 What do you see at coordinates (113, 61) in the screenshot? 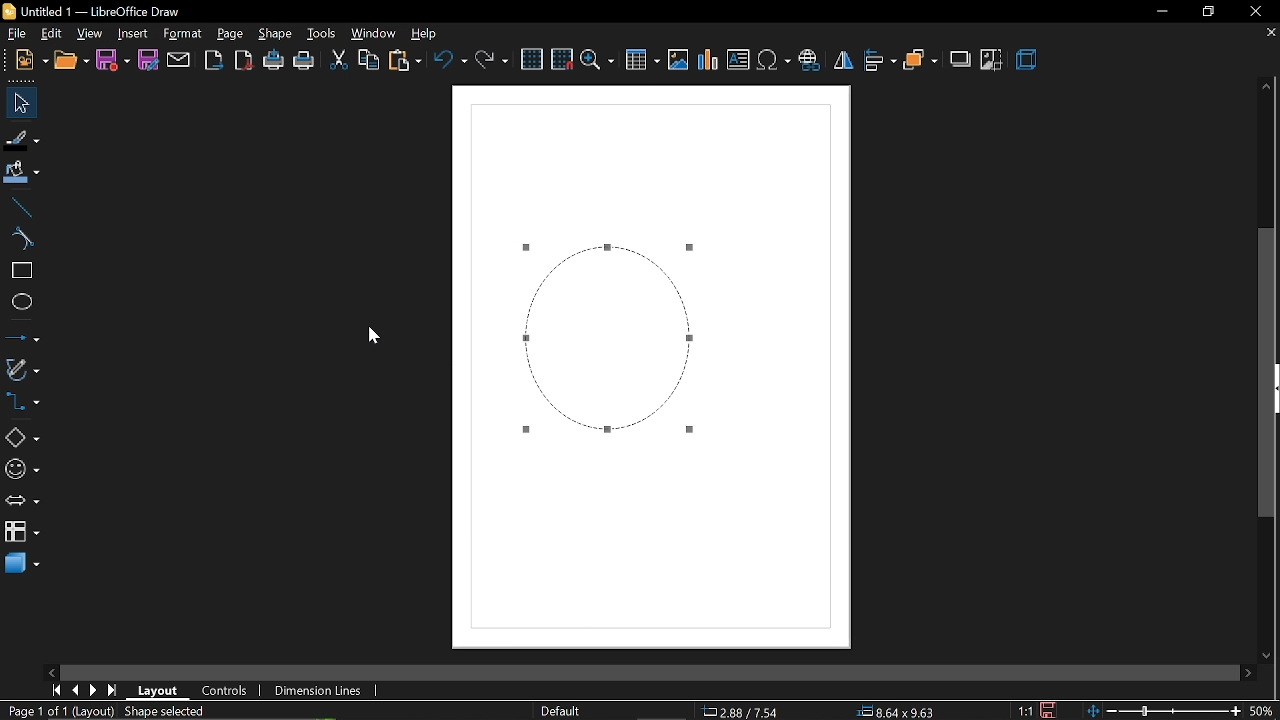
I see `save` at bounding box center [113, 61].